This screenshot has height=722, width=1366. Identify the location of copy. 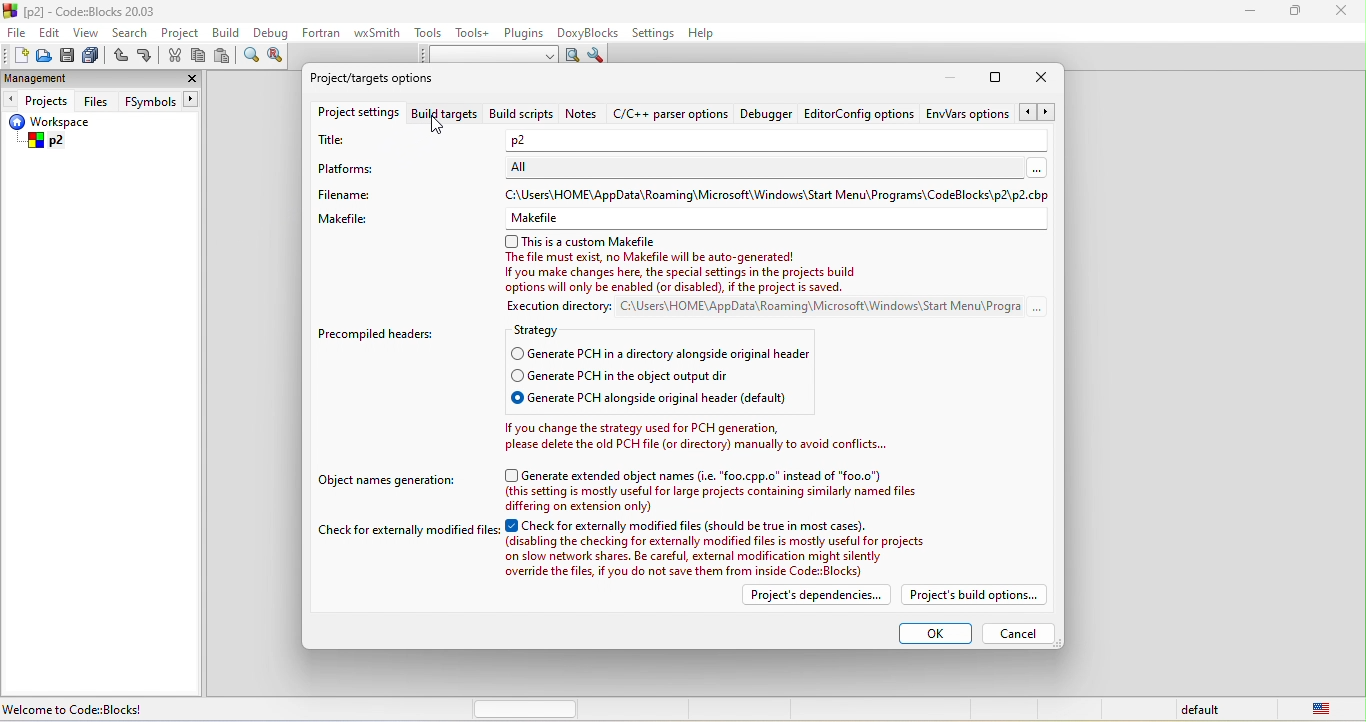
(199, 56).